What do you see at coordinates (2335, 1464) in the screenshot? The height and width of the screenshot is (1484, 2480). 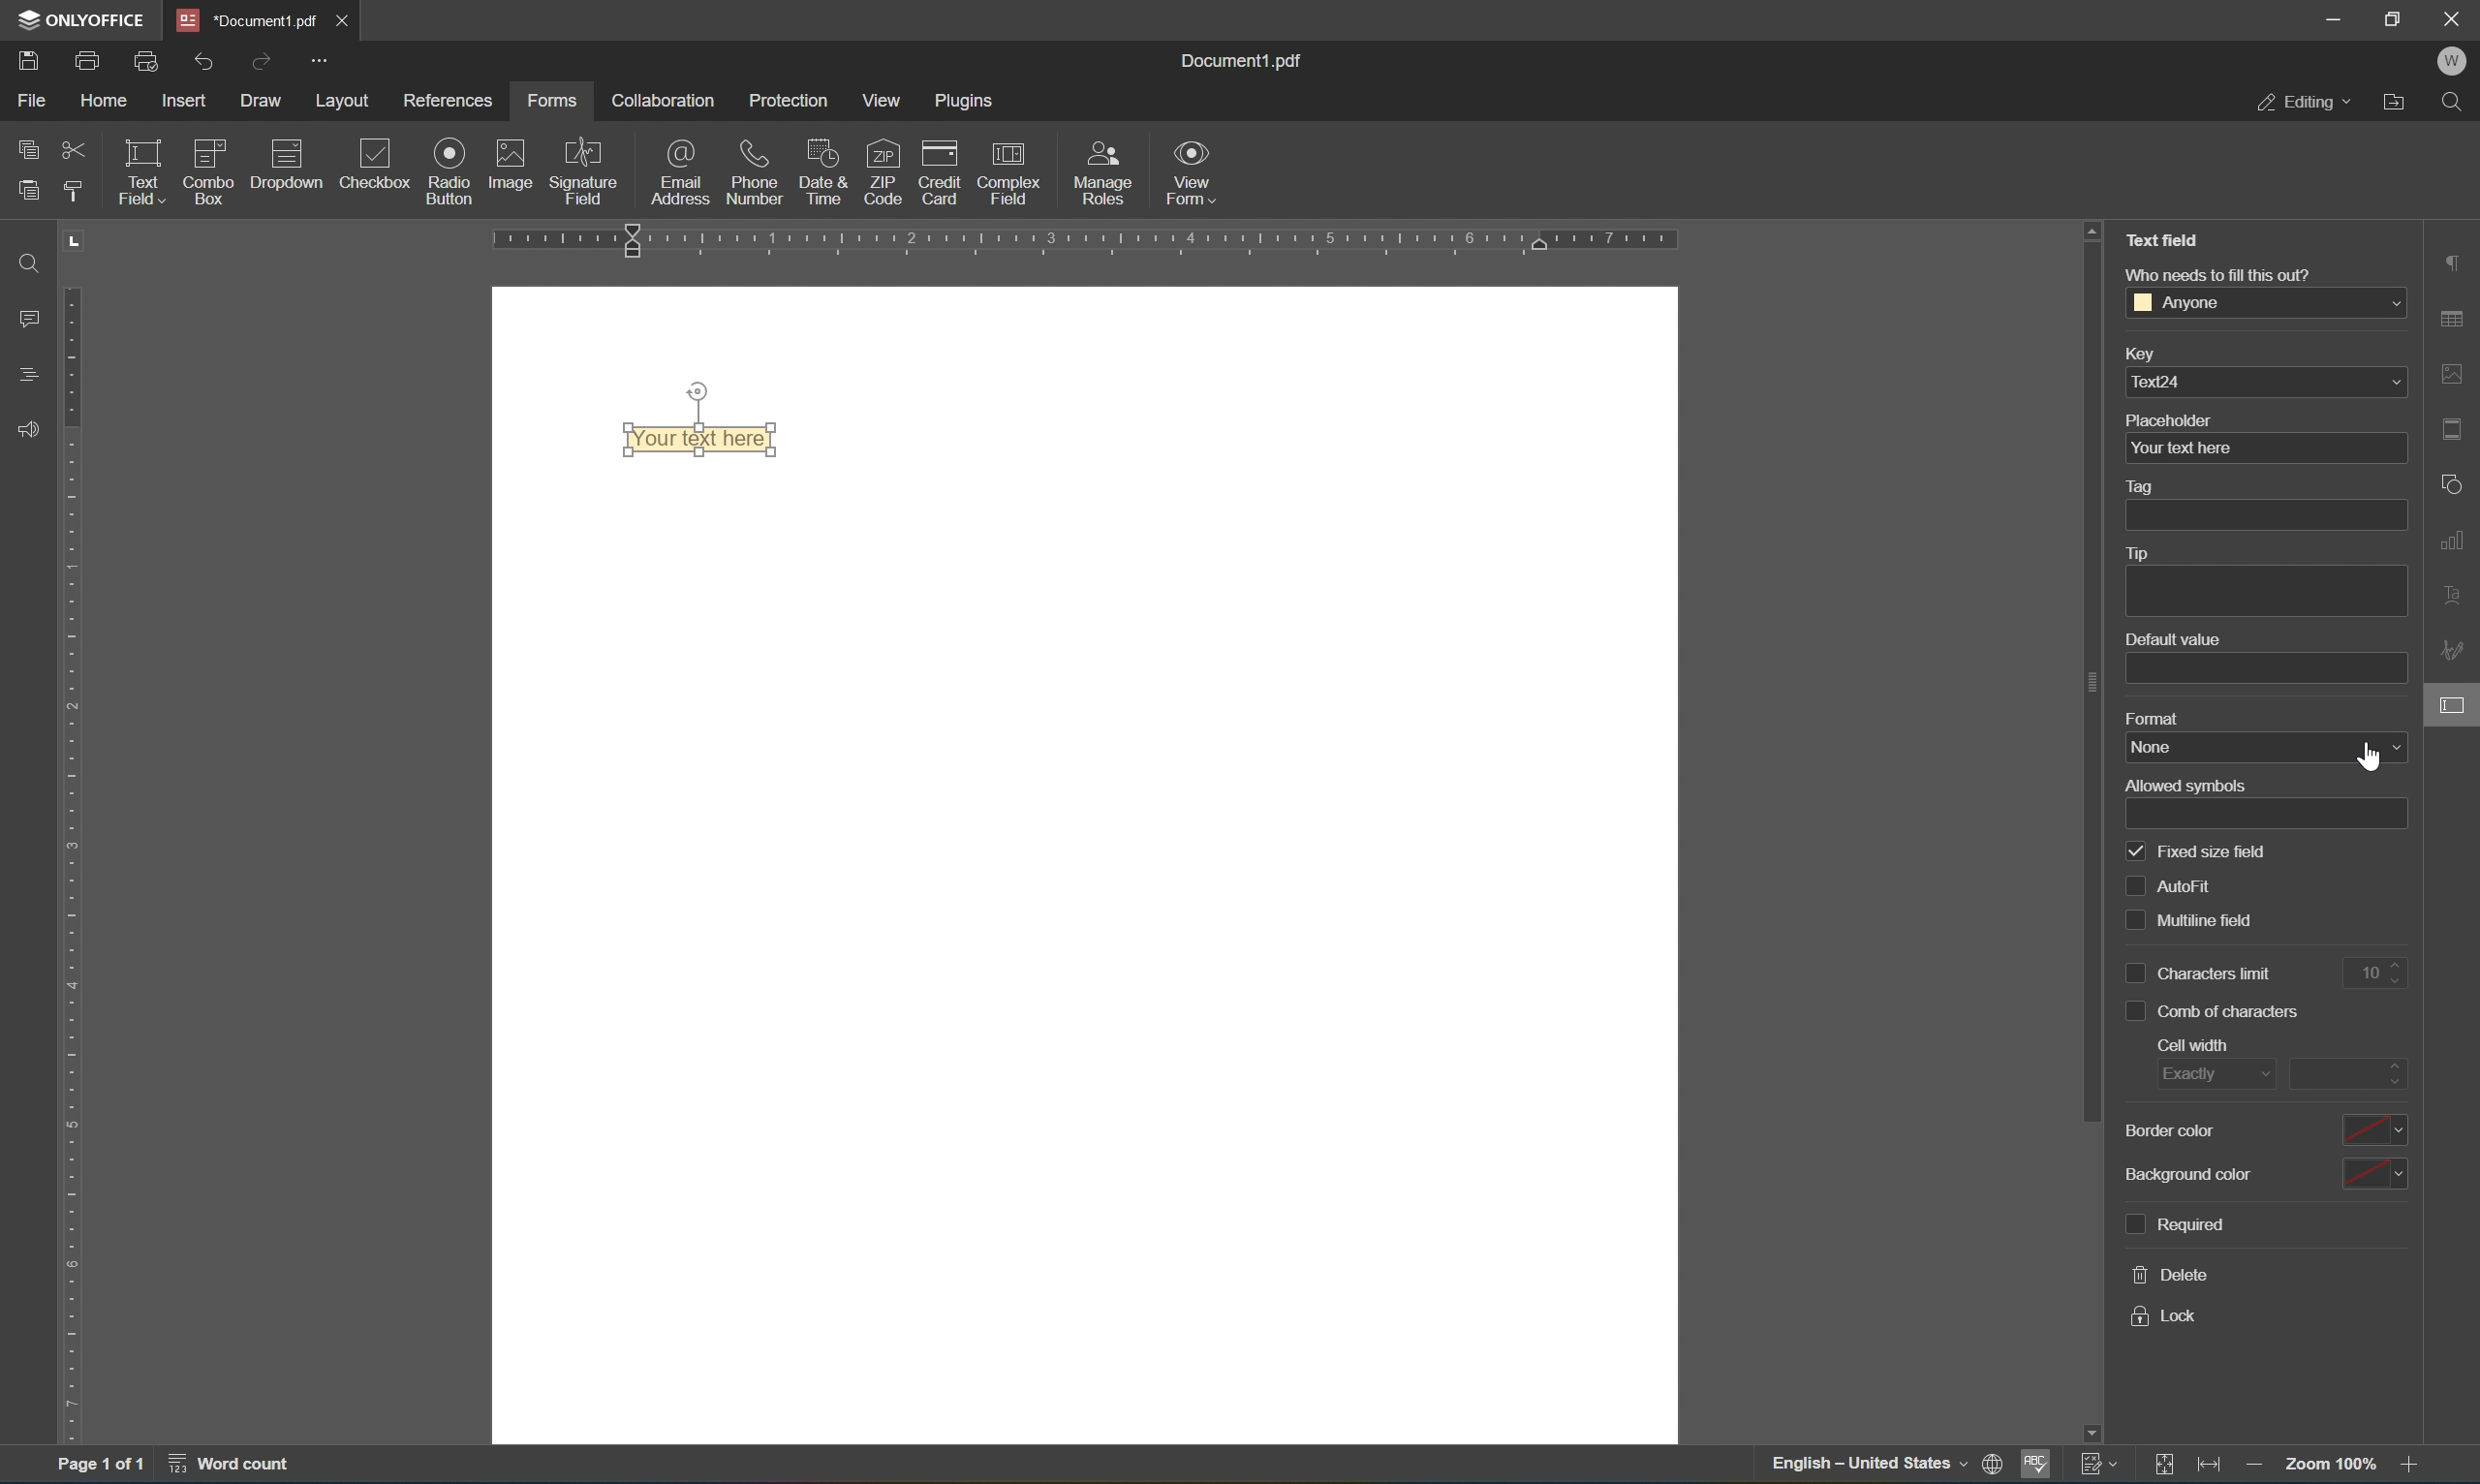 I see `zoom out` at bounding box center [2335, 1464].